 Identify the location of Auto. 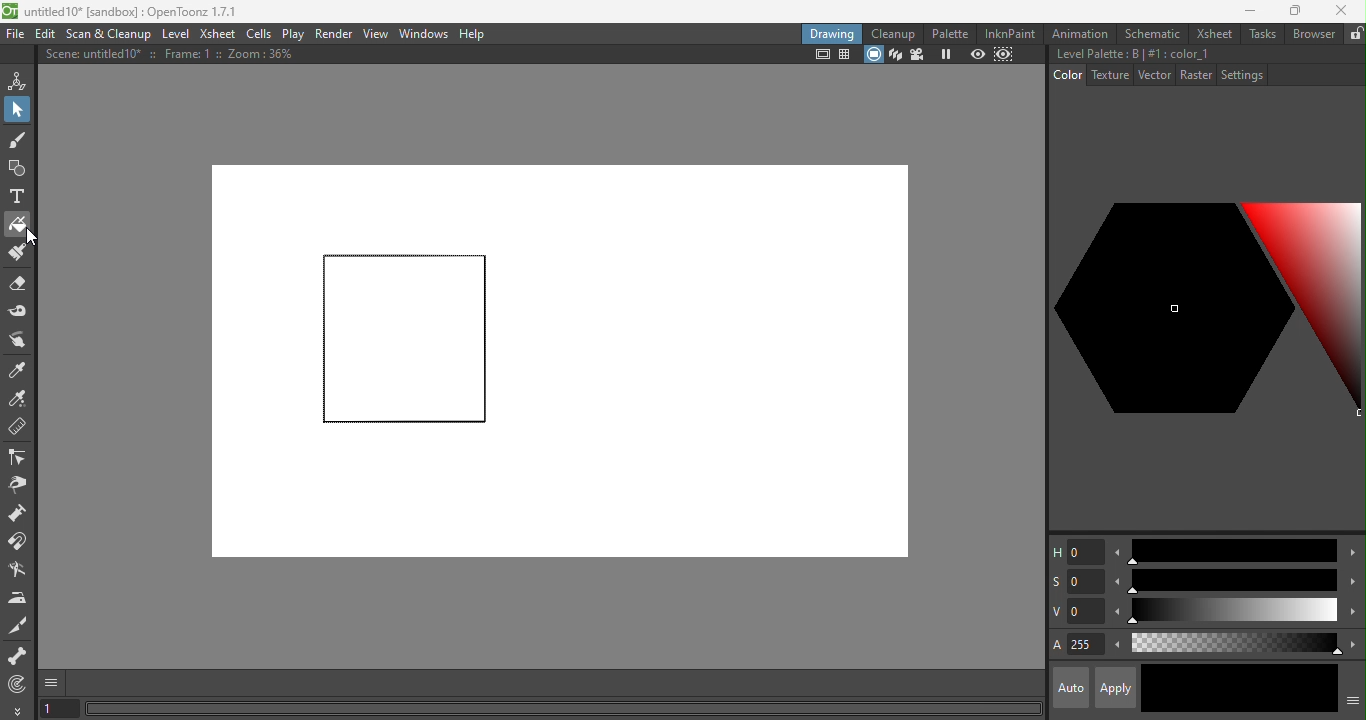
(1071, 688).